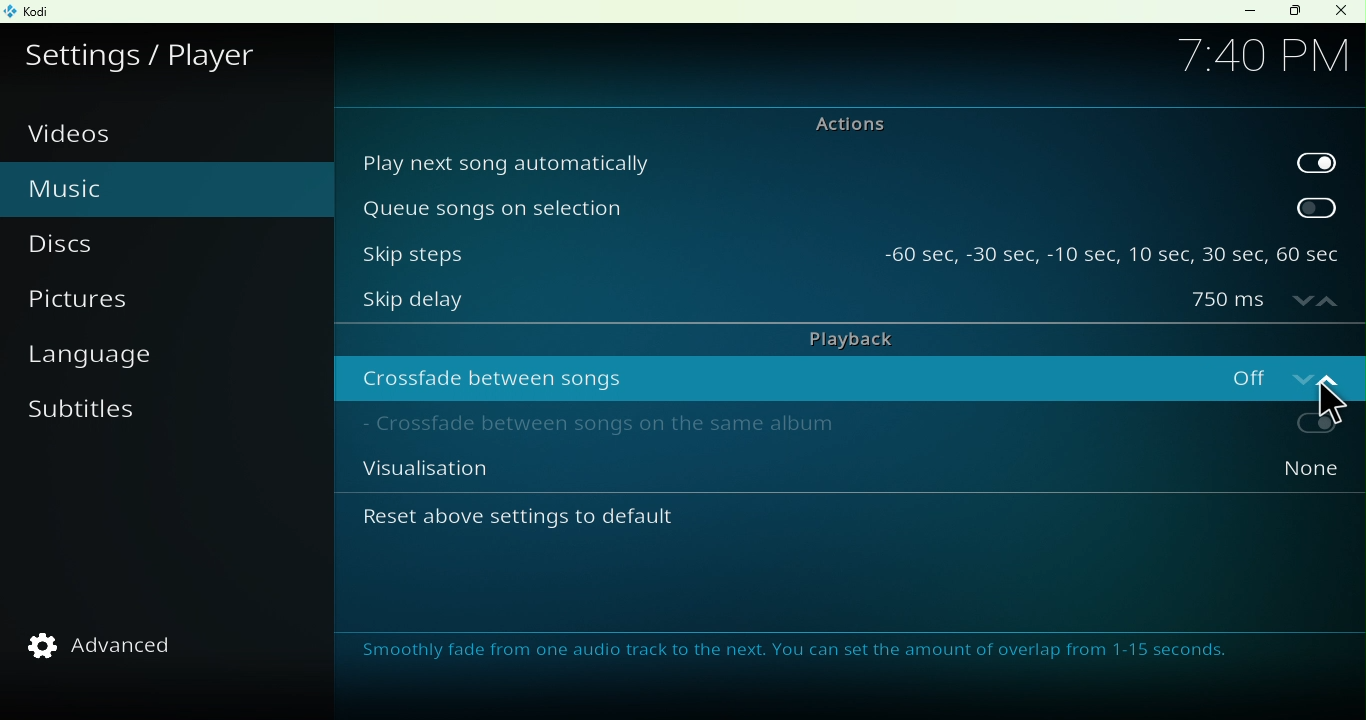 This screenshot has width=1366, height=720. I want to click on toggle, so click(1318, 207).